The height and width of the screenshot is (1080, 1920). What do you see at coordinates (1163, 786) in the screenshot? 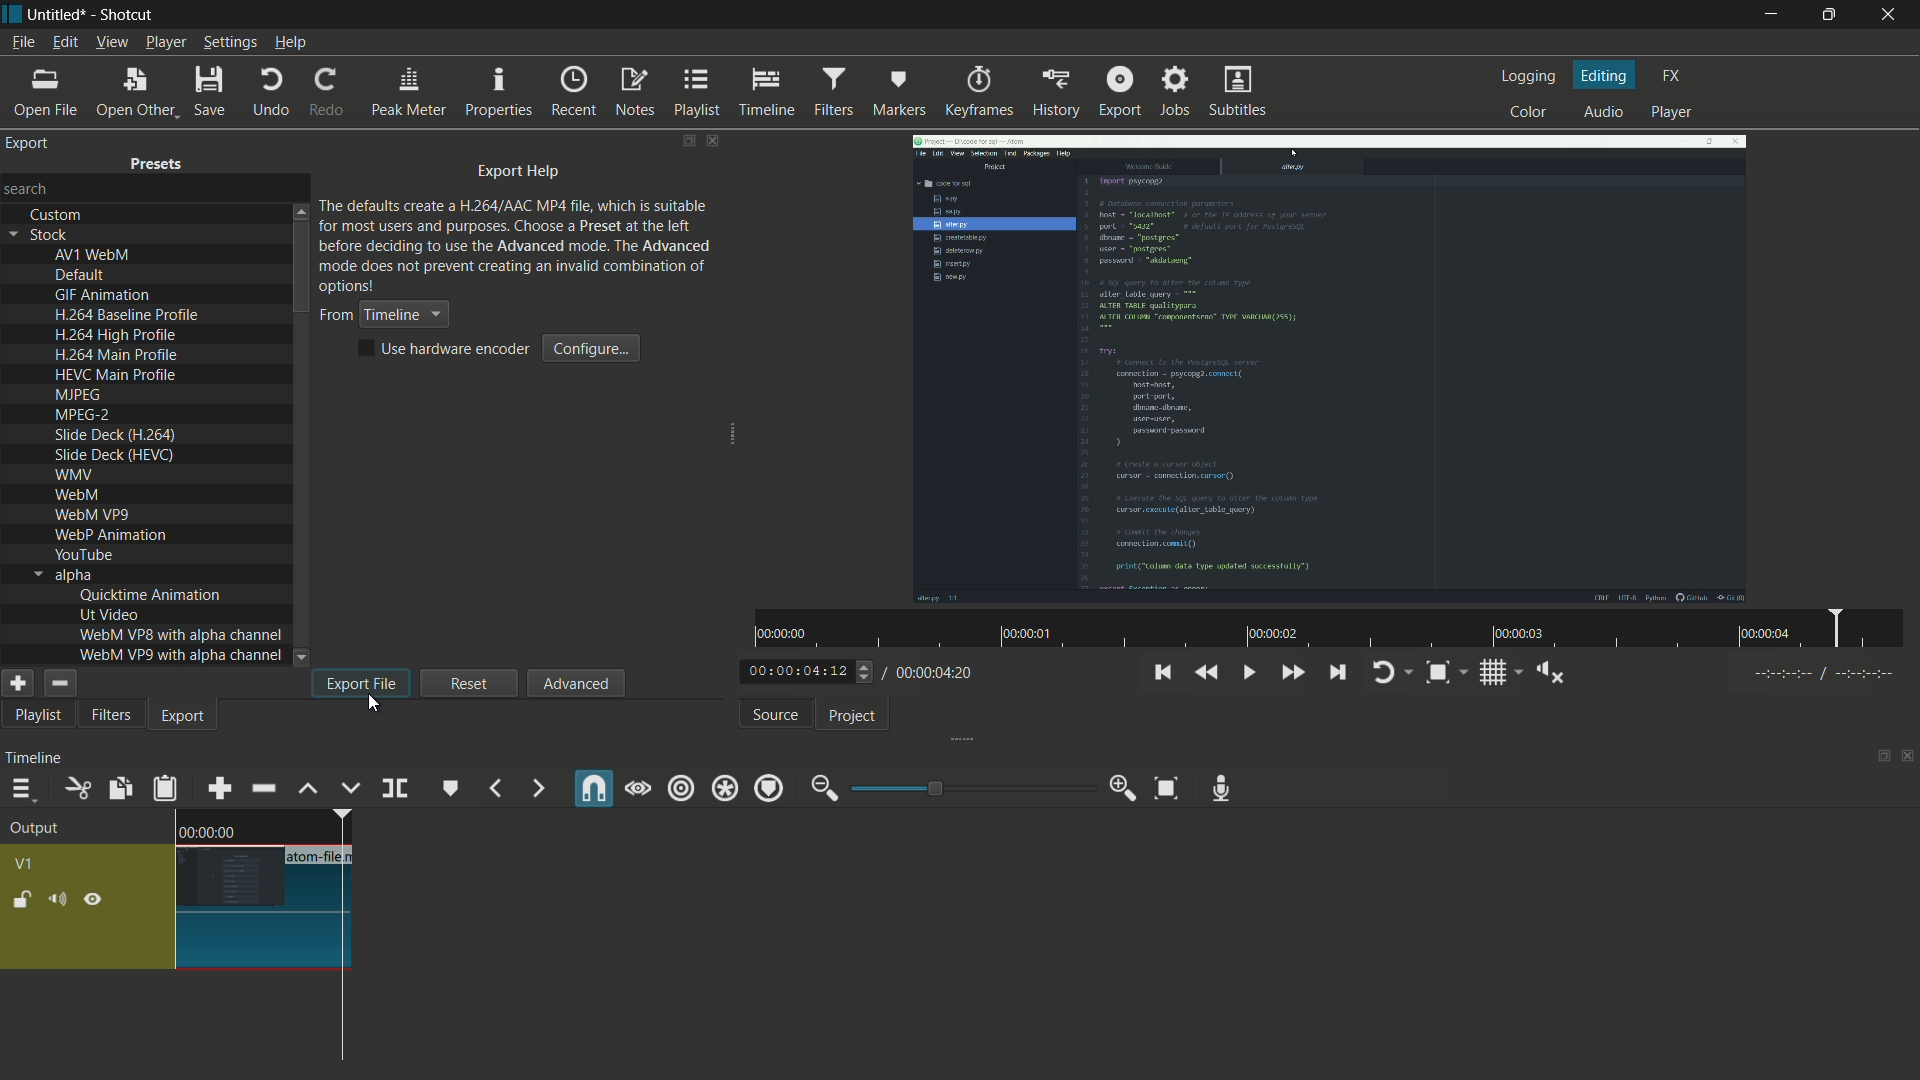
I see `zoom timeline to fit` at bounding box center [1163, 786].